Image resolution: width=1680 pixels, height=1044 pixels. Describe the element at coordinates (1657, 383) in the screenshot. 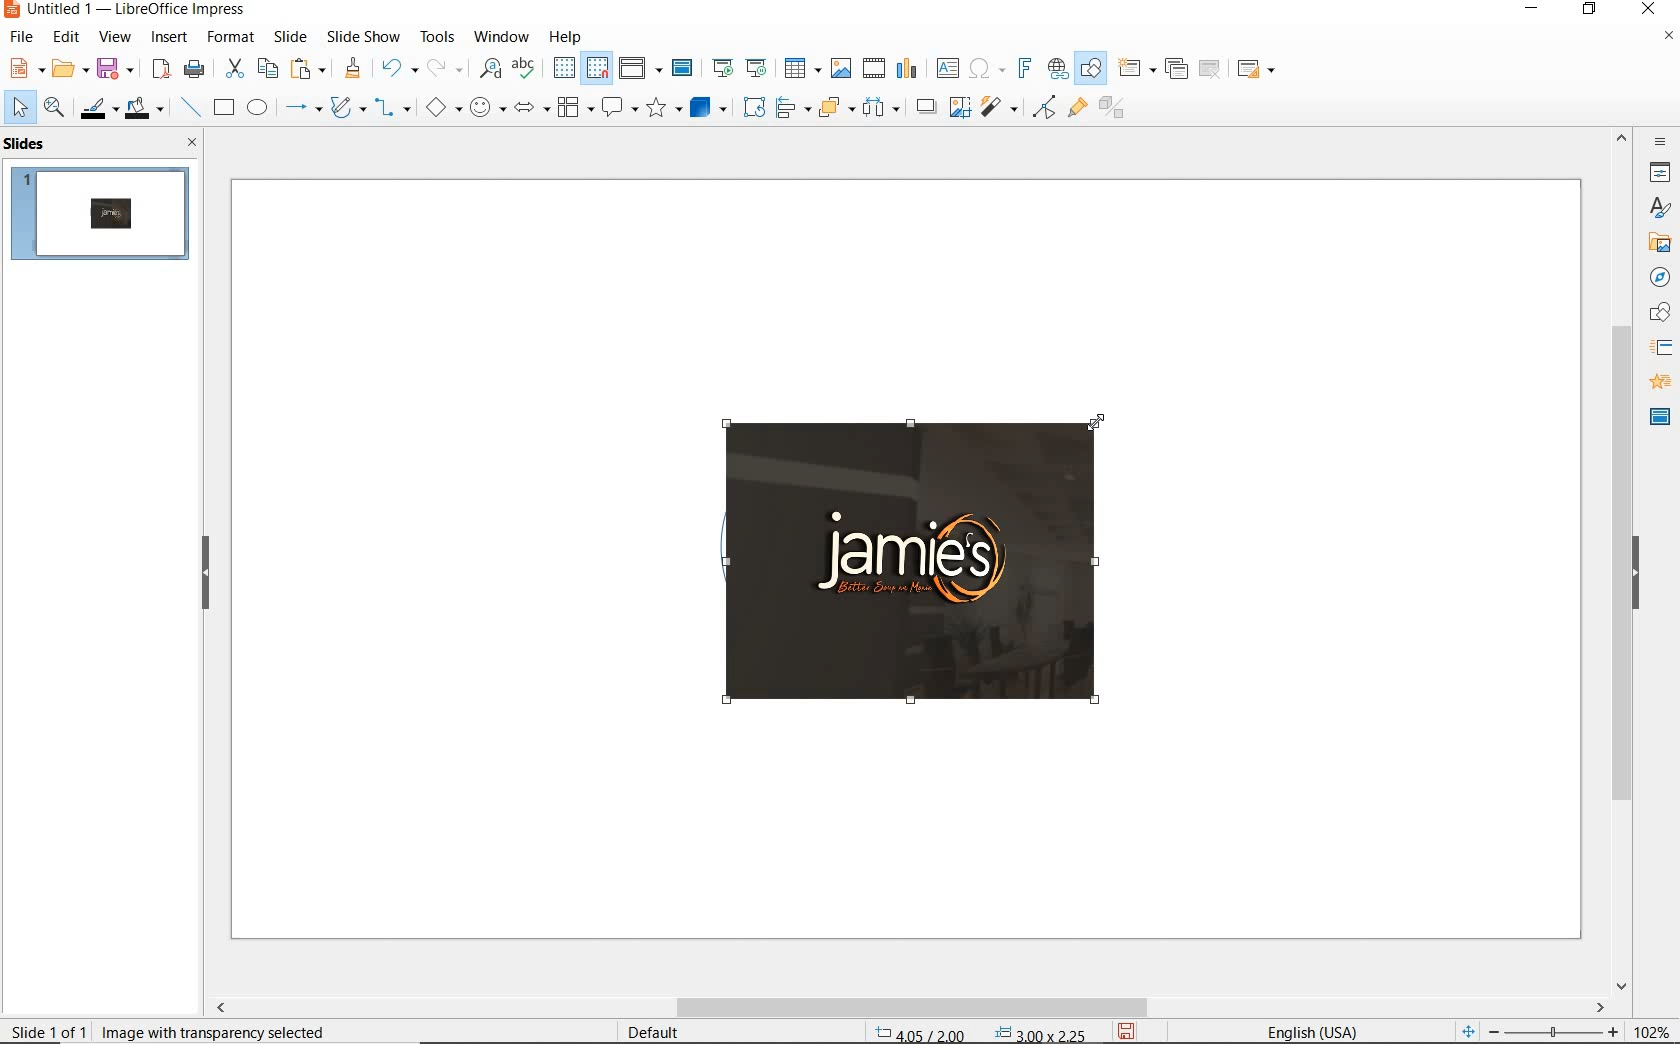

I see `animation` at that location.